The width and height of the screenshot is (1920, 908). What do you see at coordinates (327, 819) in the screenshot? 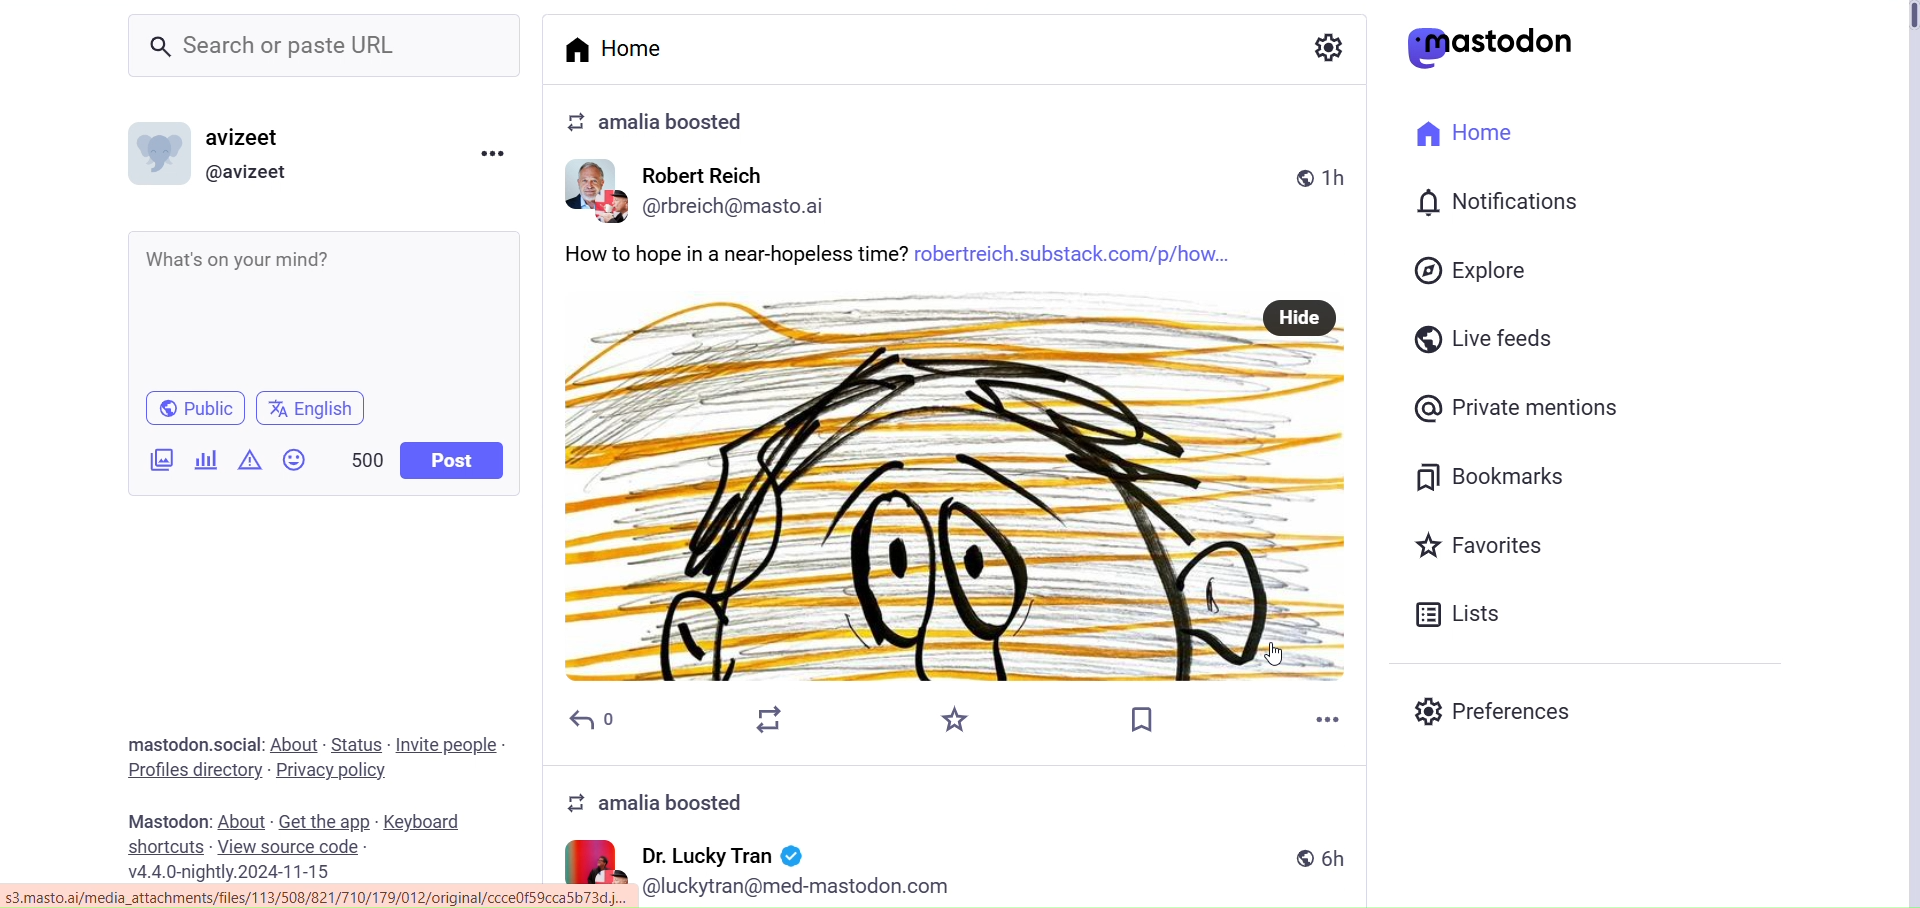
I see `Get the app` at bounding box center [327, 819].